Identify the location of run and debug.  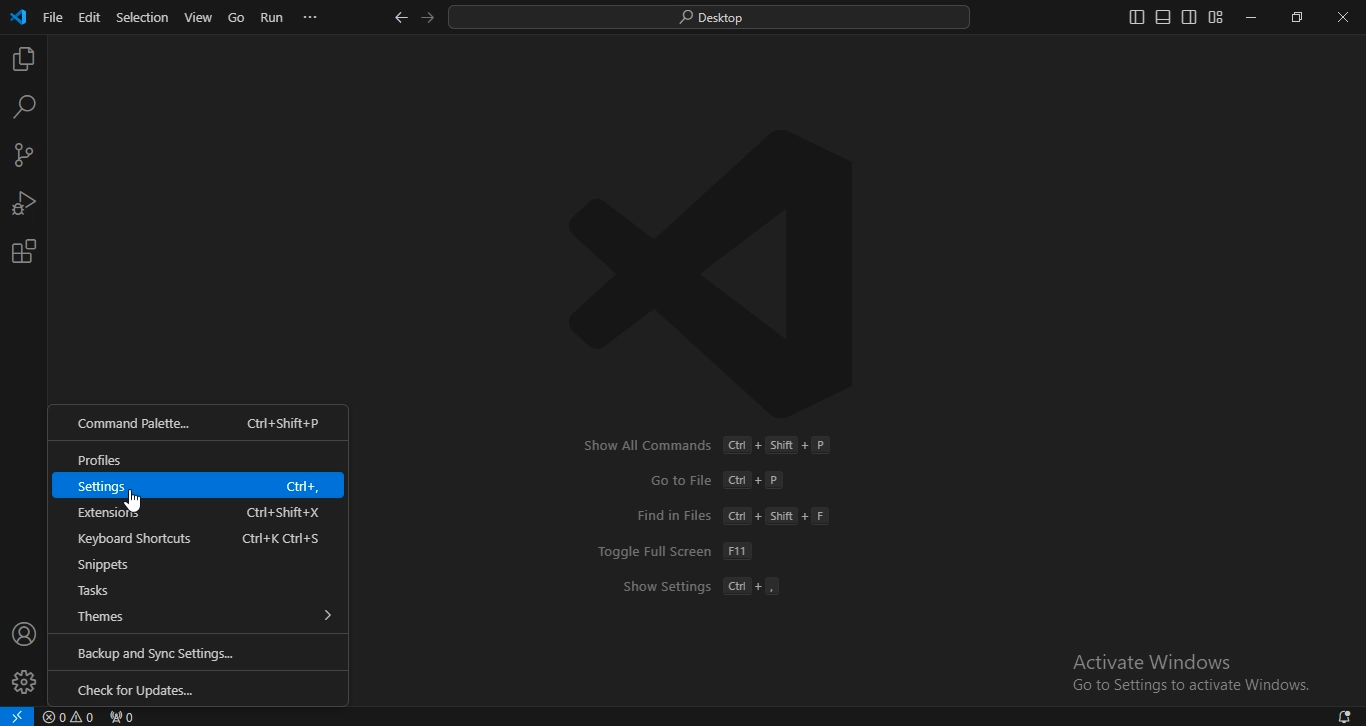
(22, 202).